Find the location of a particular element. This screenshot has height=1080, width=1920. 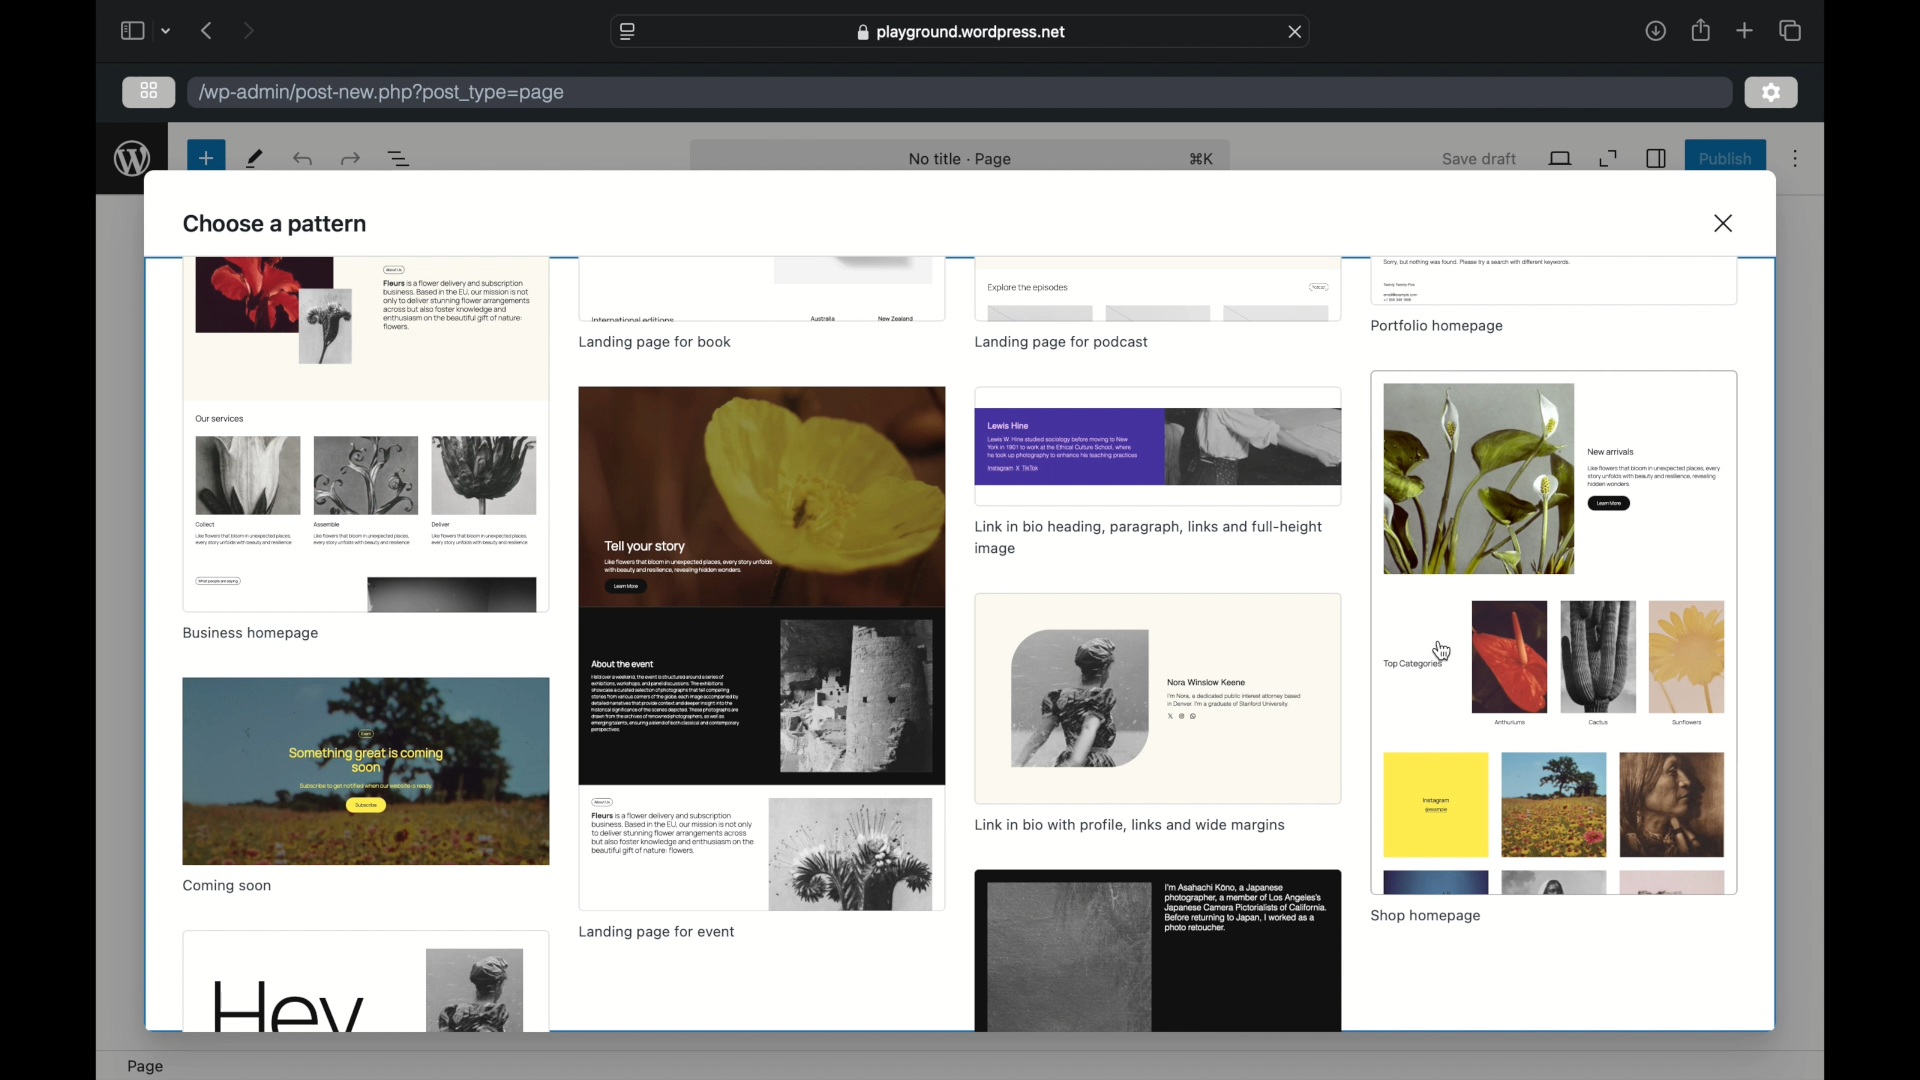

preview is located at coordinates (366, 772).